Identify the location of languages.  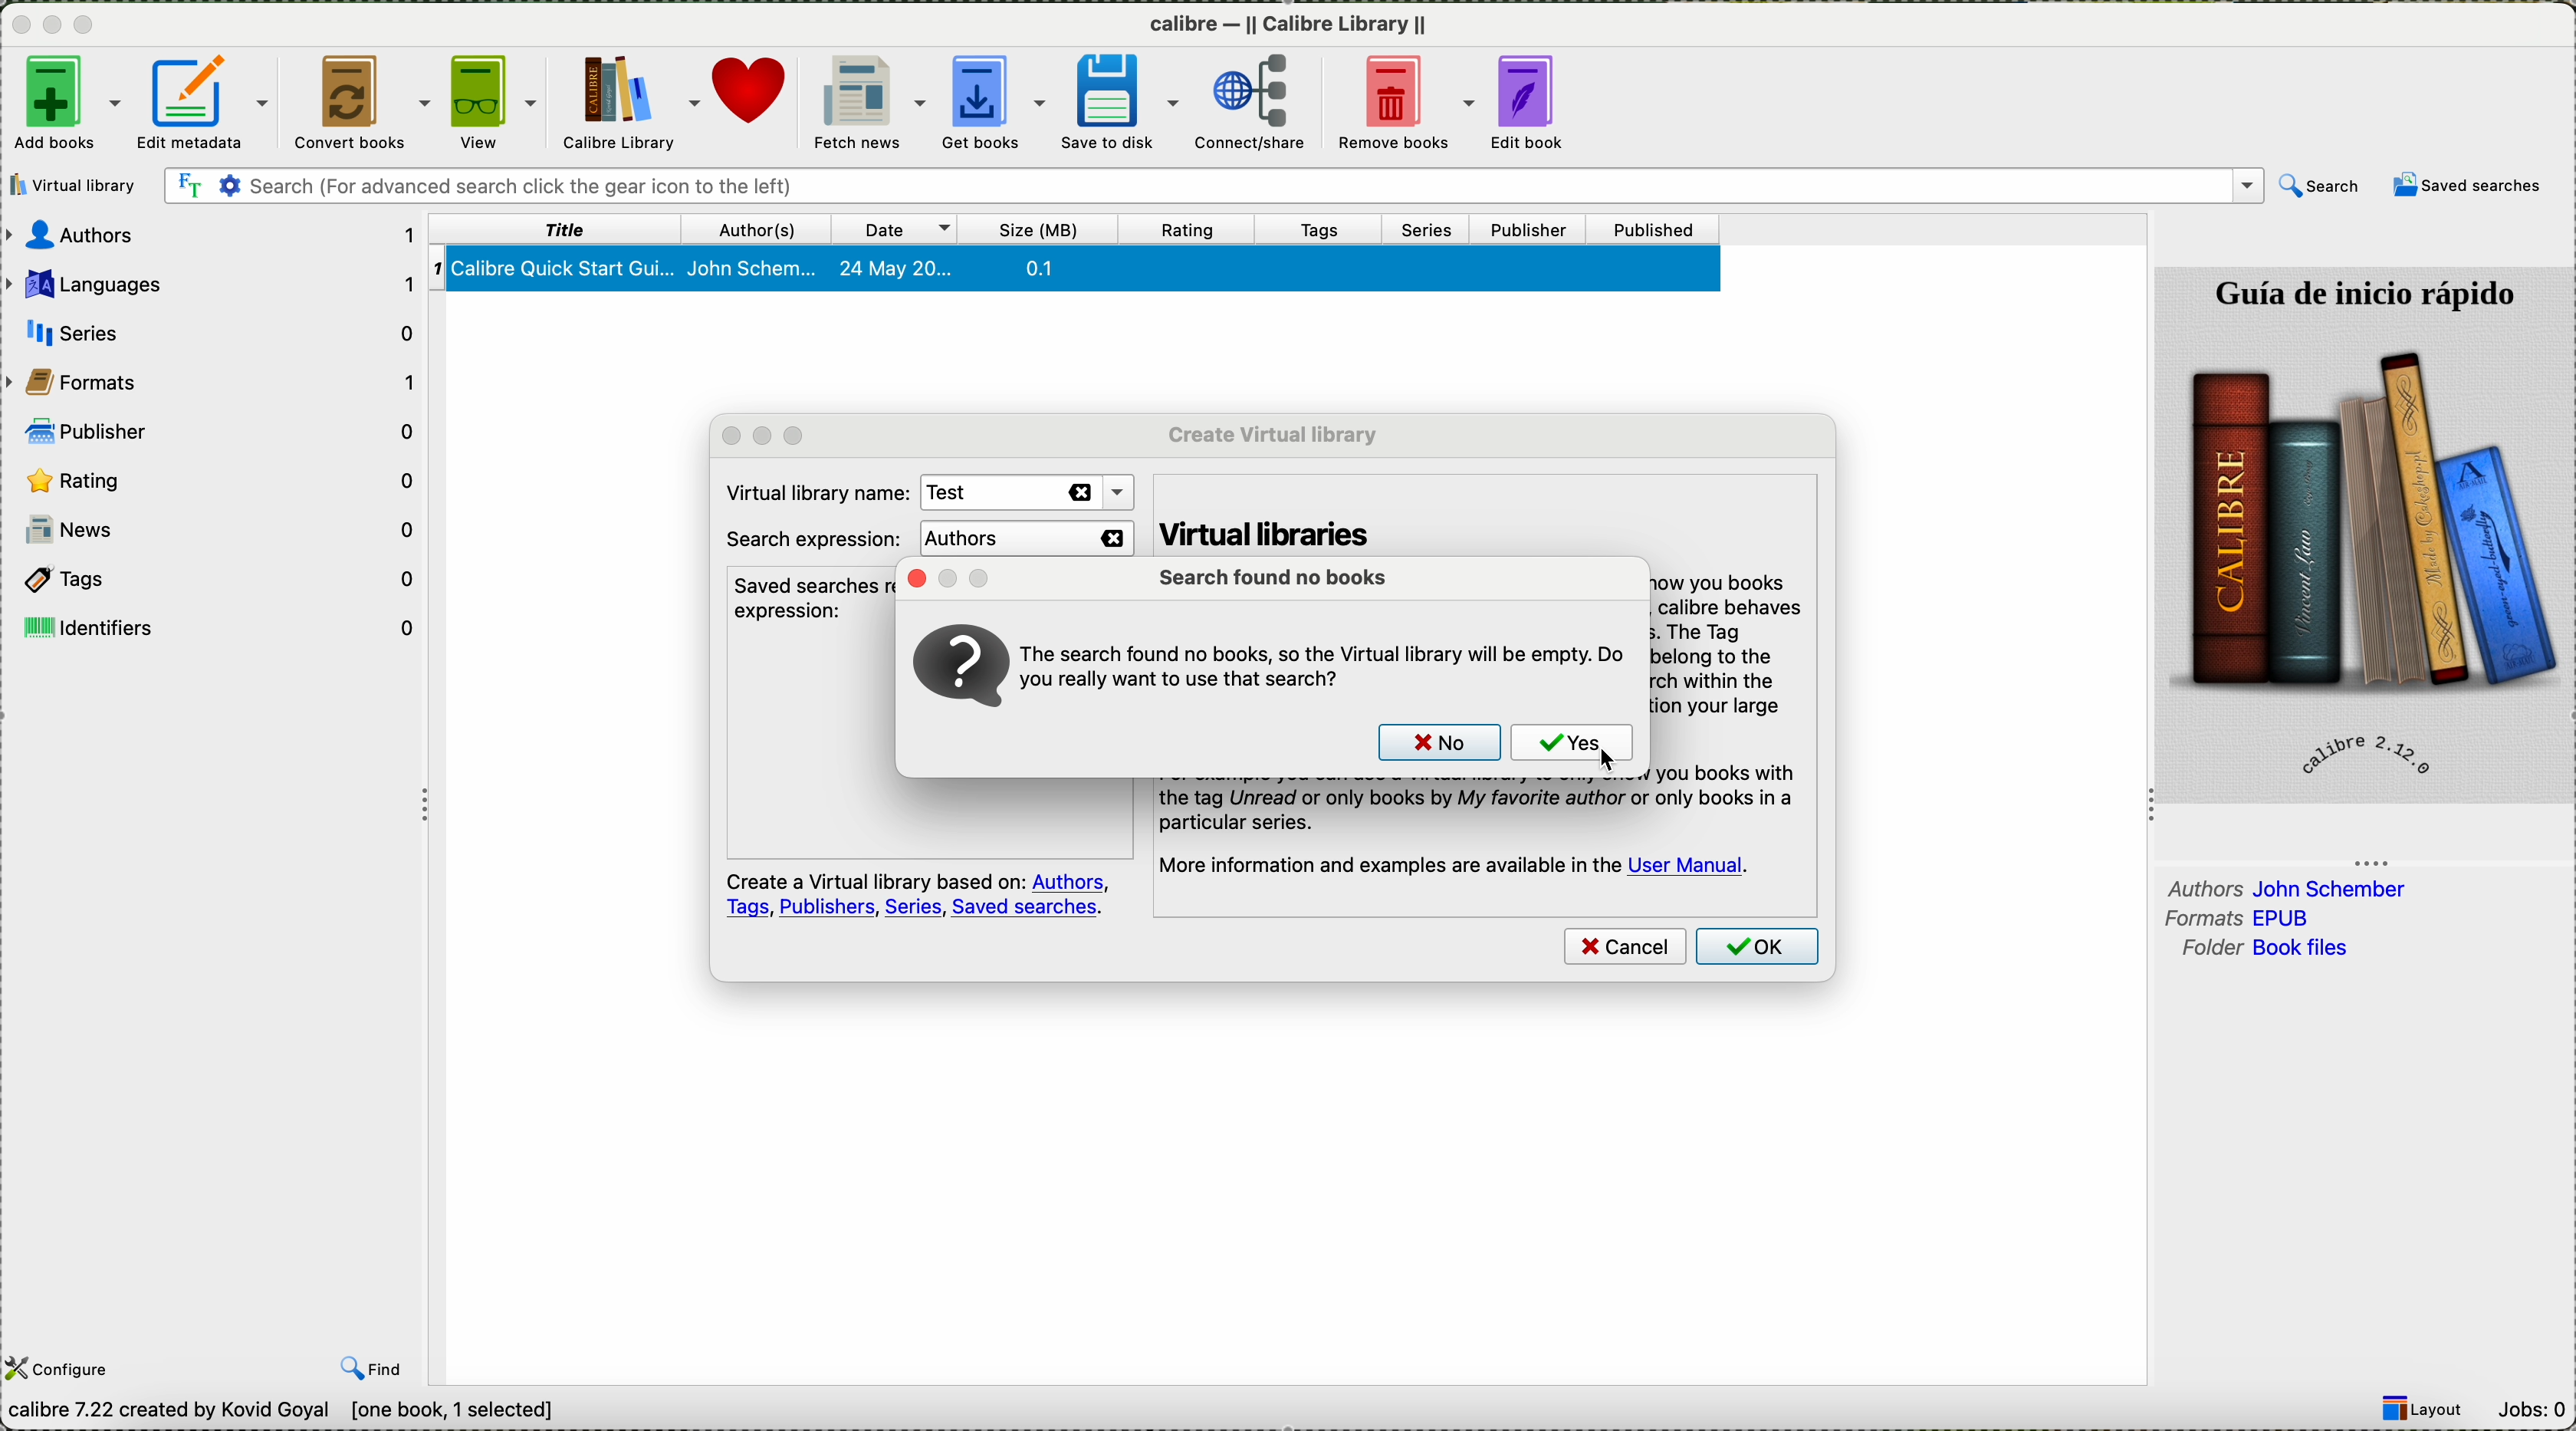
(212, 284).